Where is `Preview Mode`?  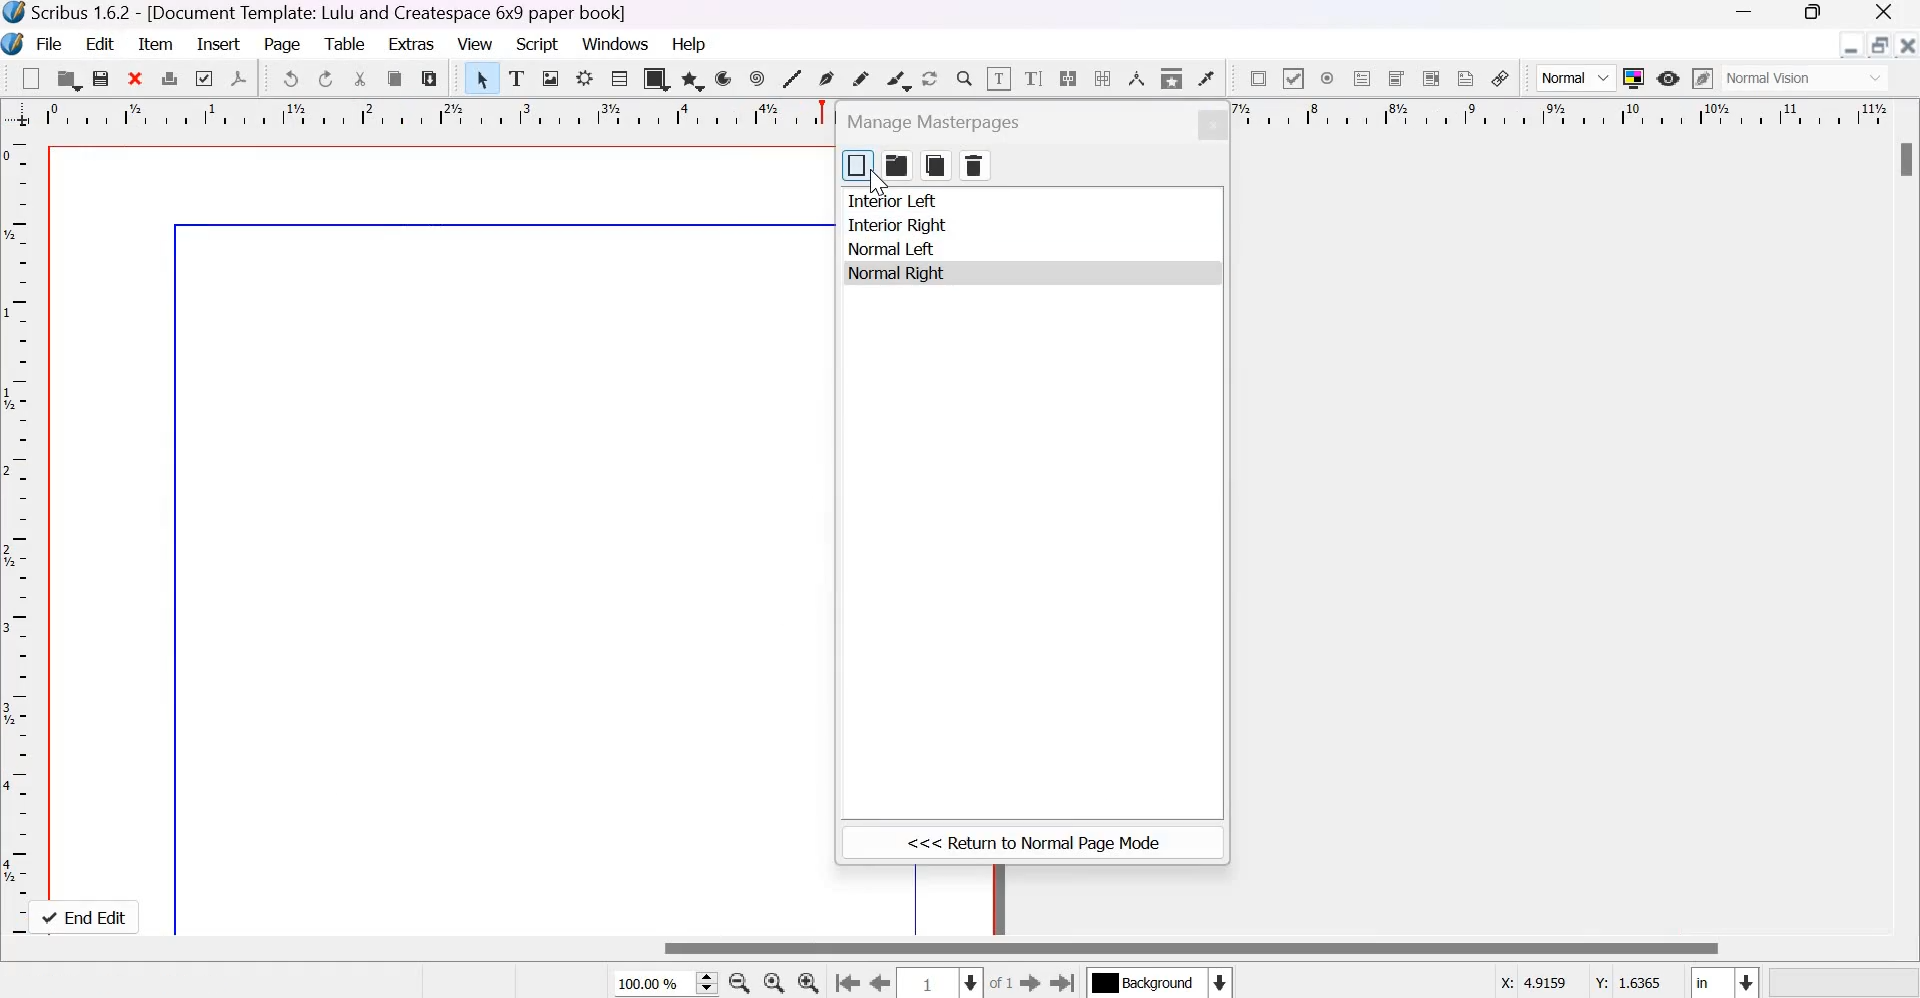
Preview Mode is located at coordinates (1669, 78).